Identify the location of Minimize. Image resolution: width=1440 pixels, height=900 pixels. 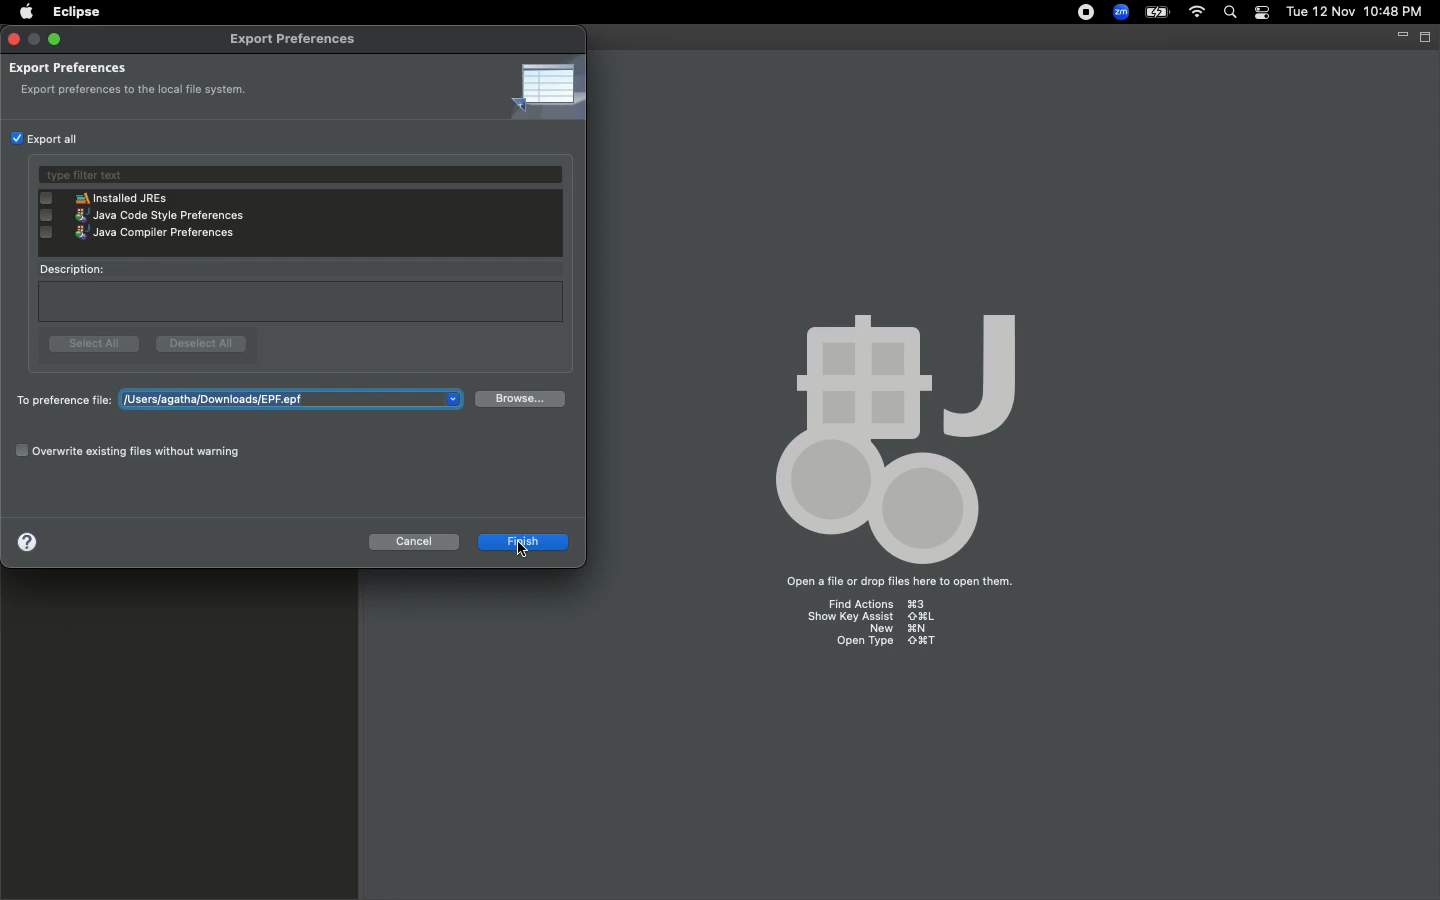
(1399, 35).